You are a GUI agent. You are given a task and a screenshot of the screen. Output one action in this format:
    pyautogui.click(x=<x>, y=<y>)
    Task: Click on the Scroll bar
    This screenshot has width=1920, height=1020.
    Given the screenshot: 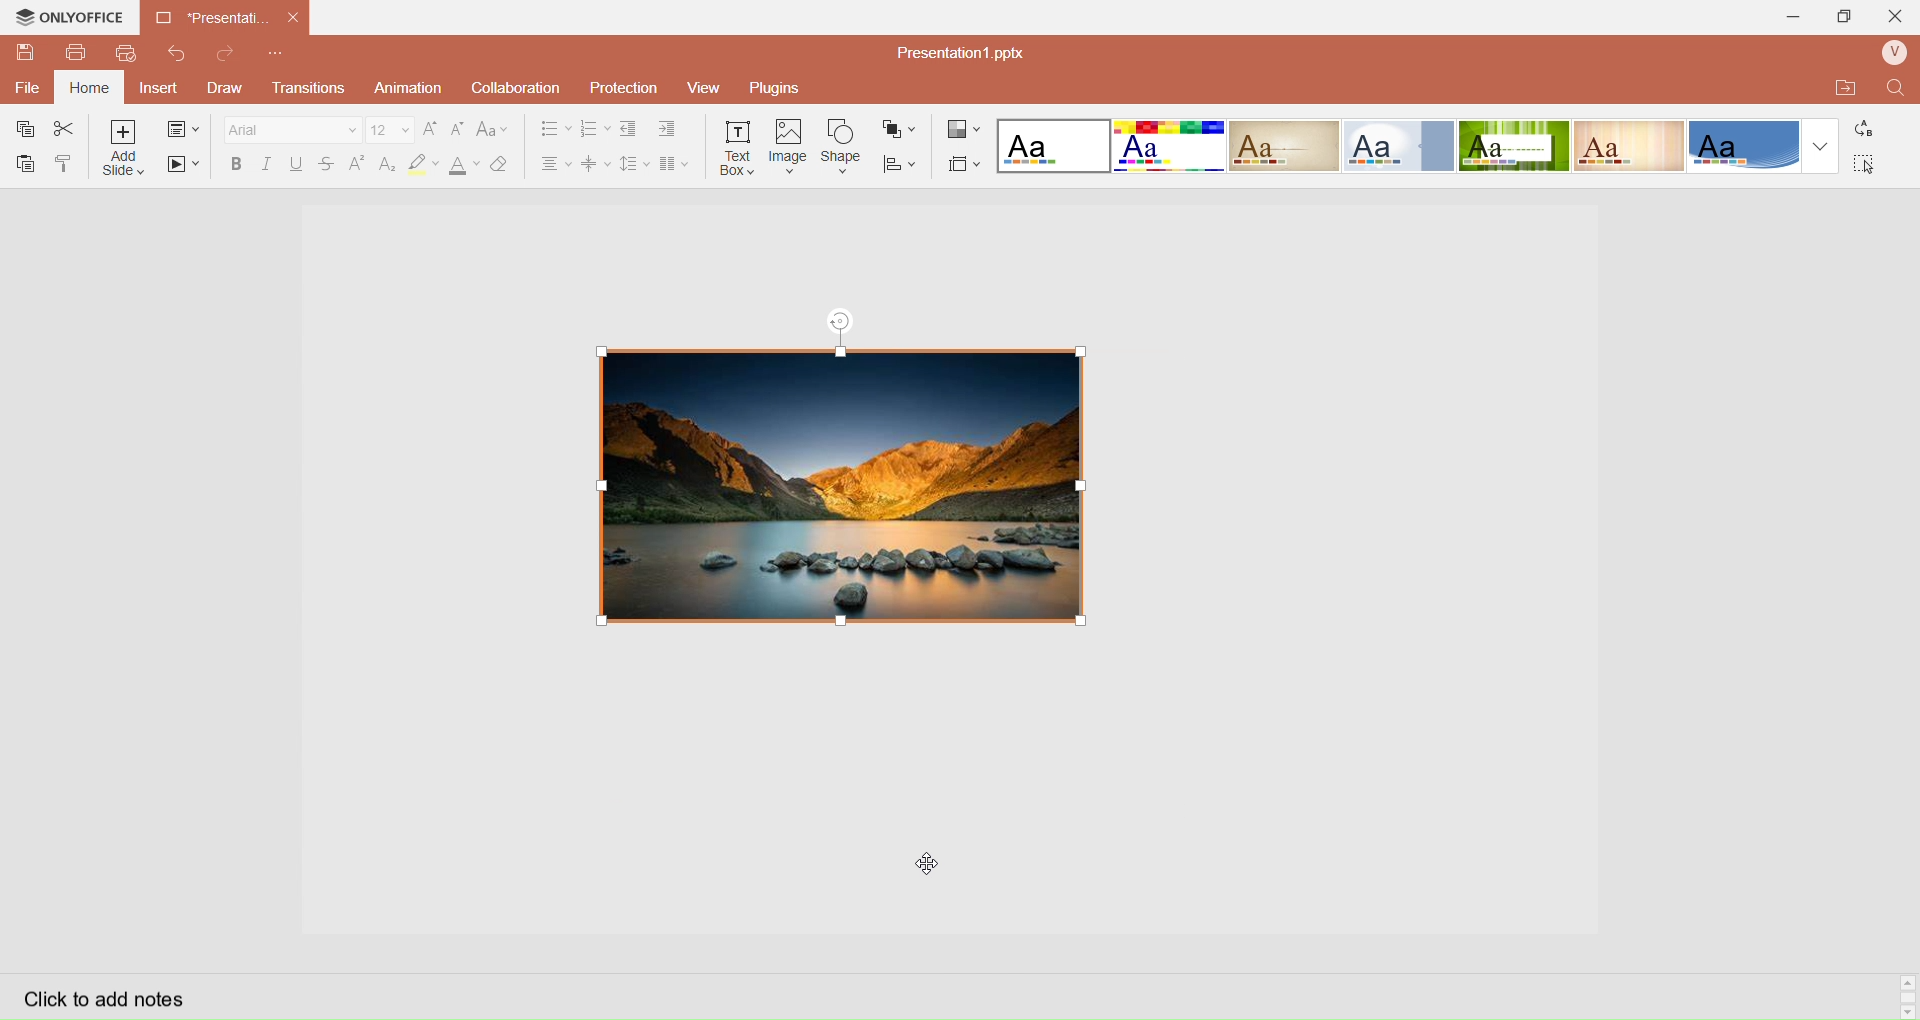 What is the action you would take?
    pyautogui.click(x=1907, y=997)
    